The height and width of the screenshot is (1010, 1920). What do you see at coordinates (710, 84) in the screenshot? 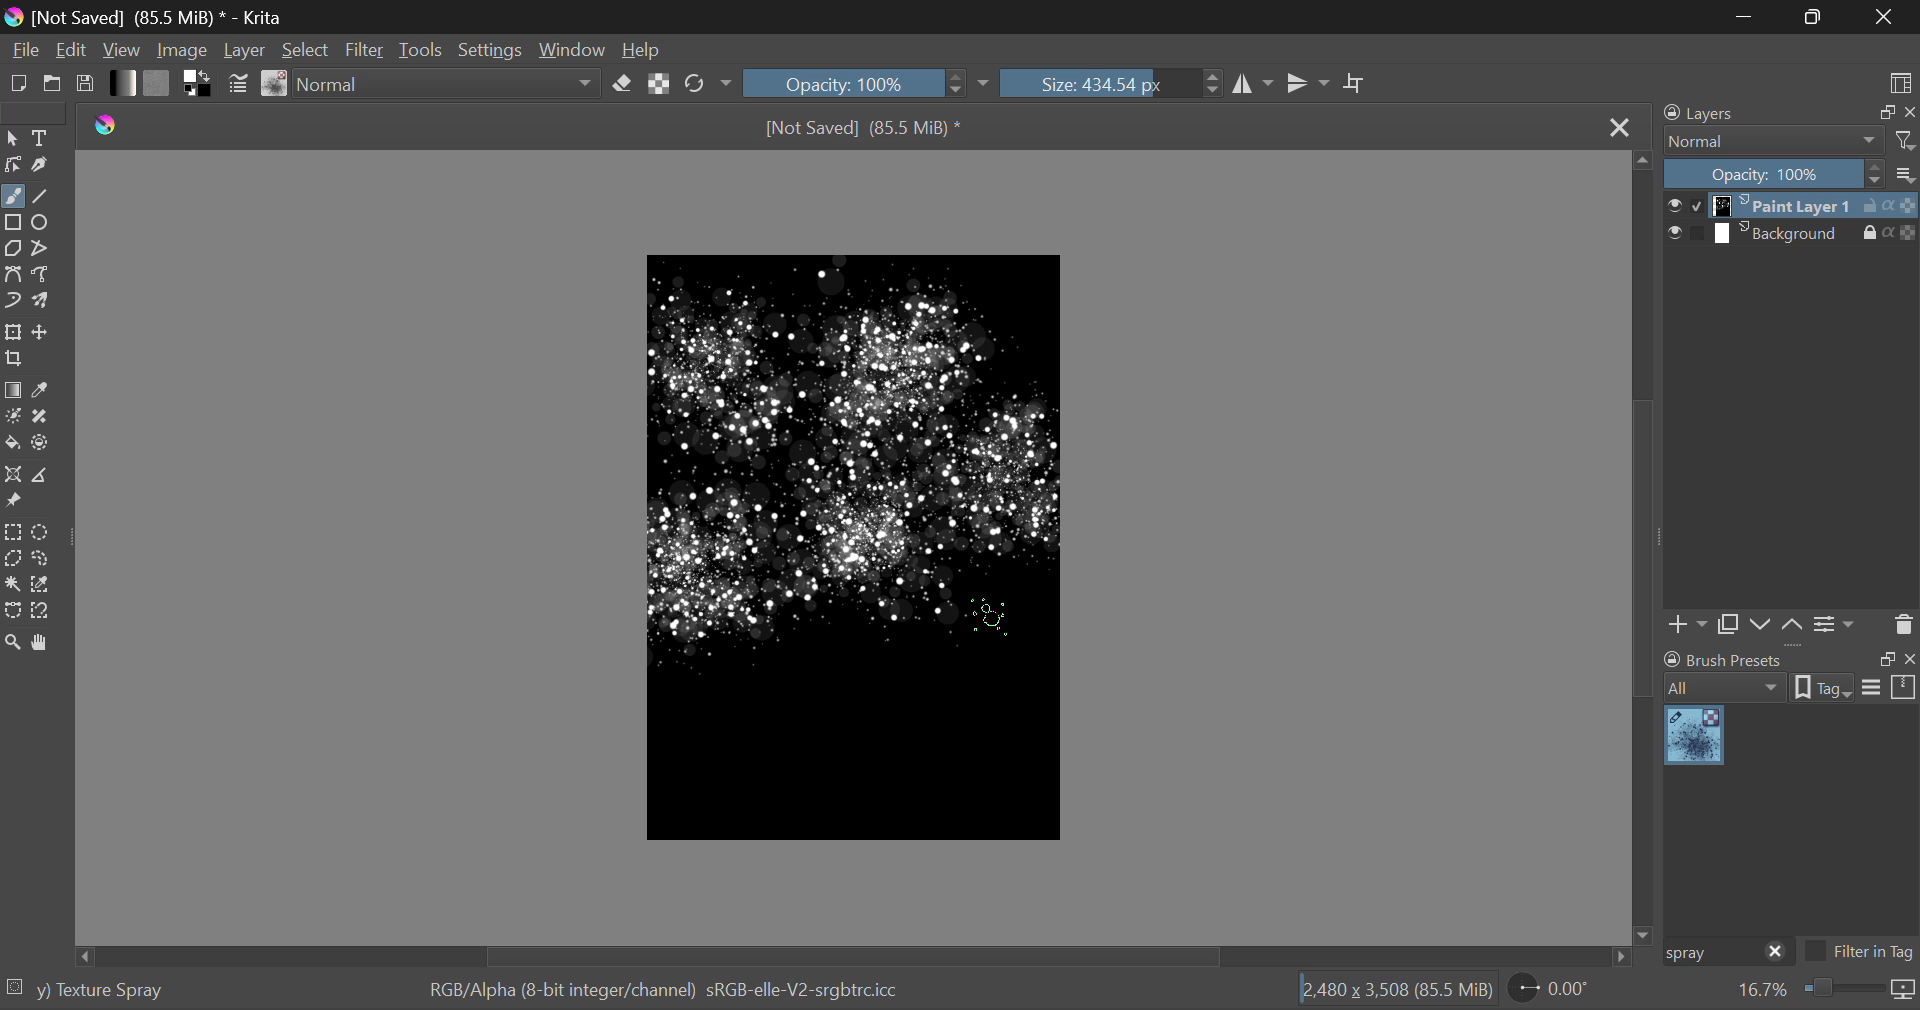
I see `Rotate` at bounding box center [710, 84].